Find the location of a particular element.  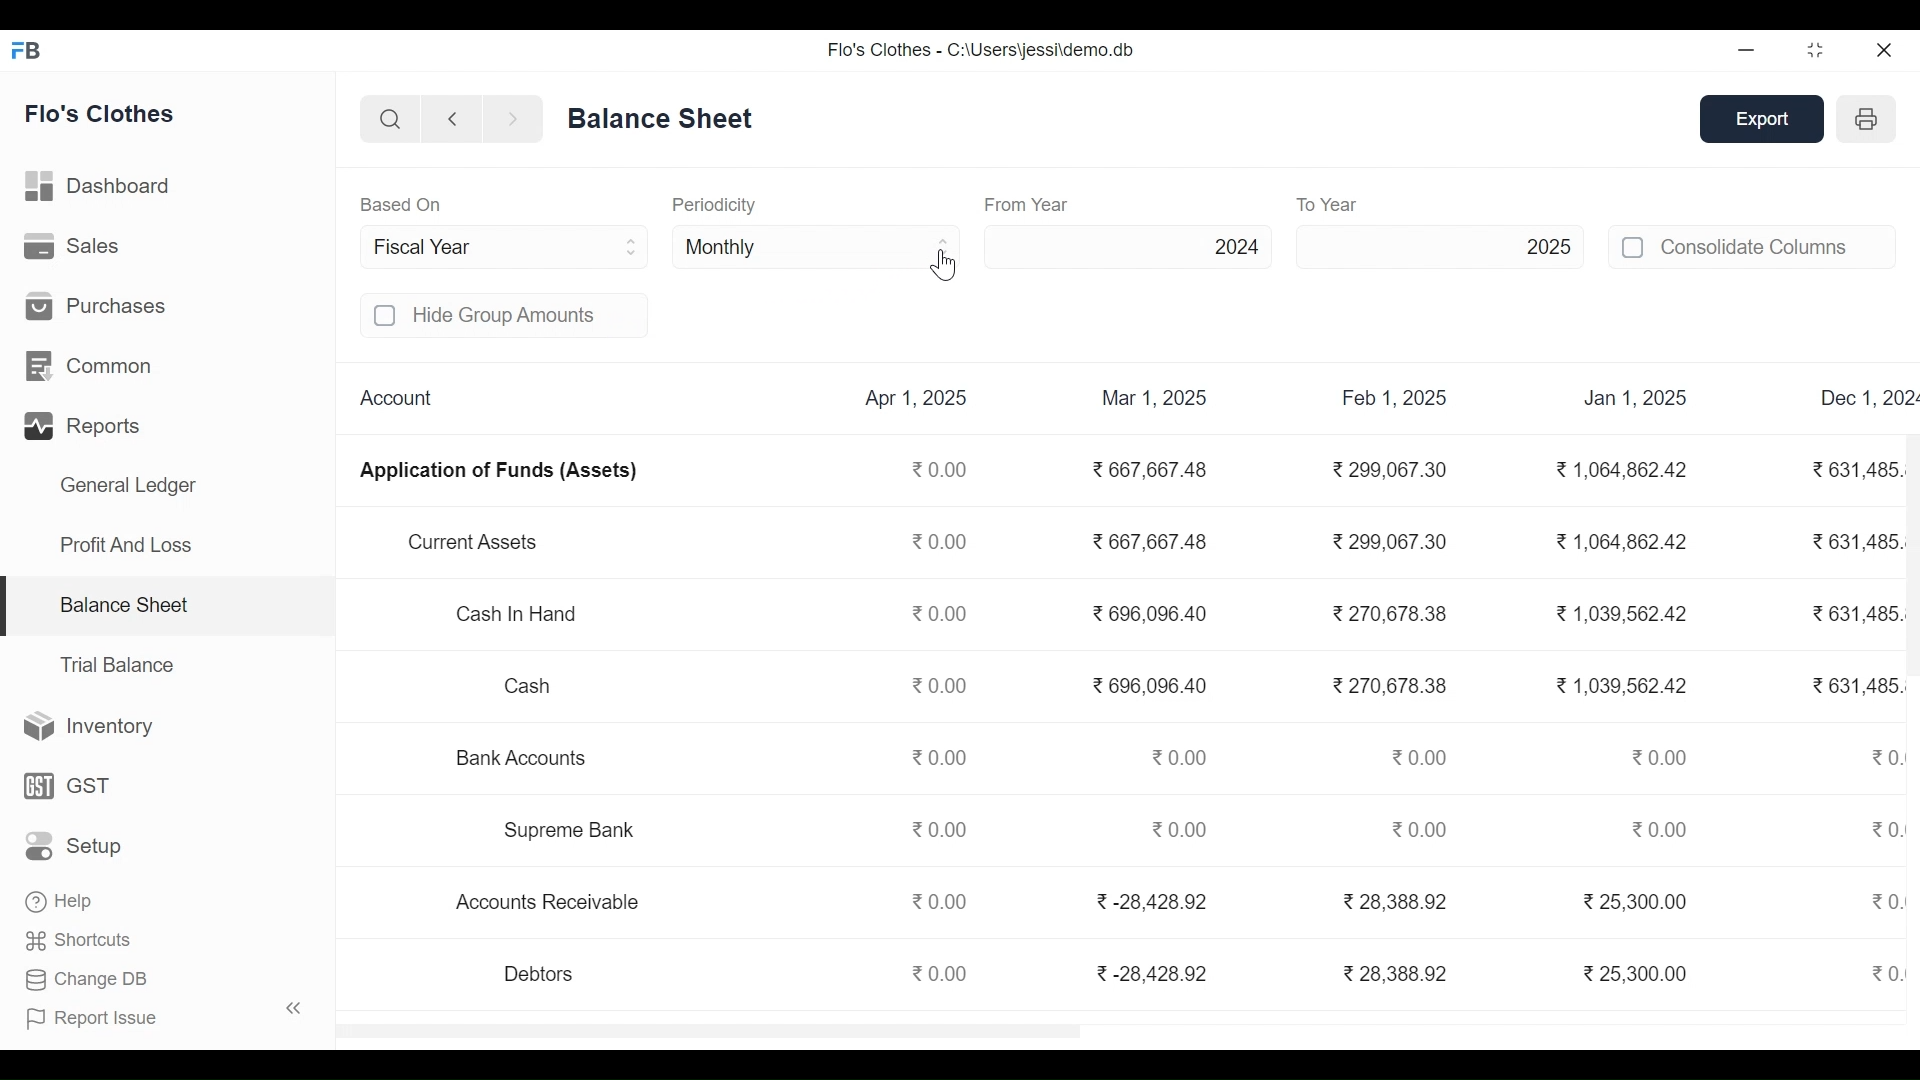

cursor is located at coordinates (945, 265).